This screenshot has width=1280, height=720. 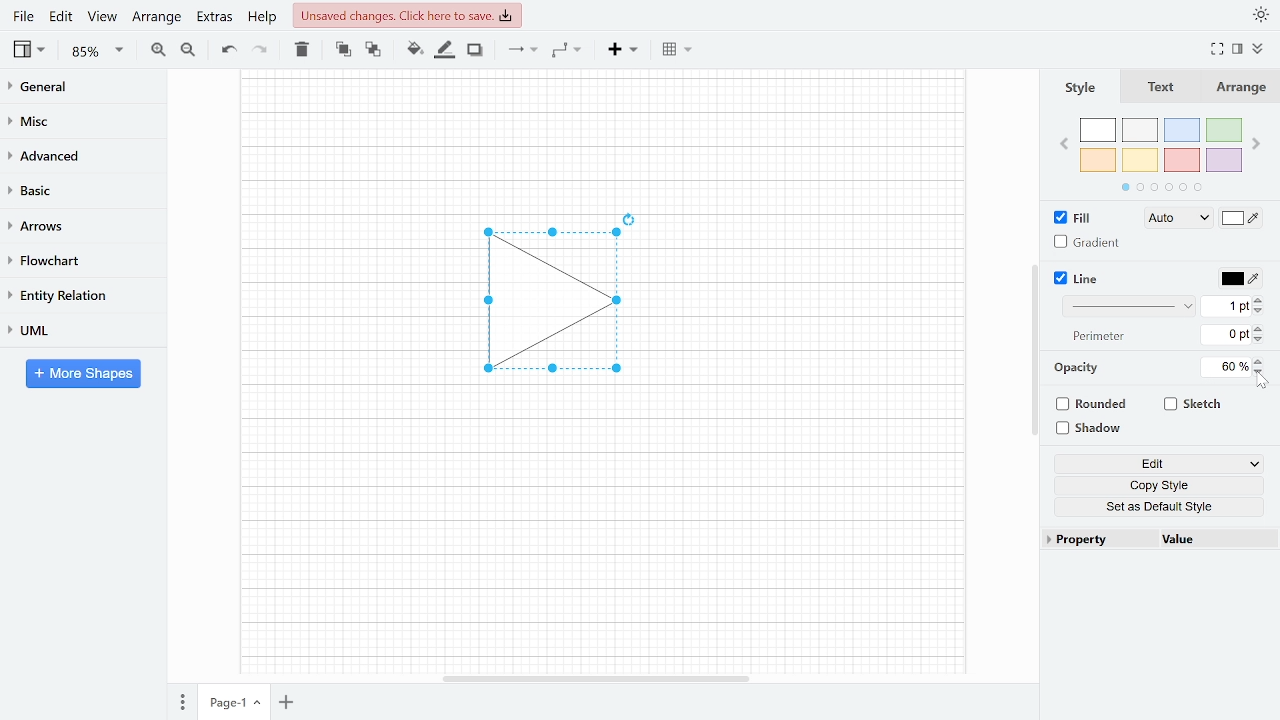 I want to click on basic, so click(x=76, y=189).